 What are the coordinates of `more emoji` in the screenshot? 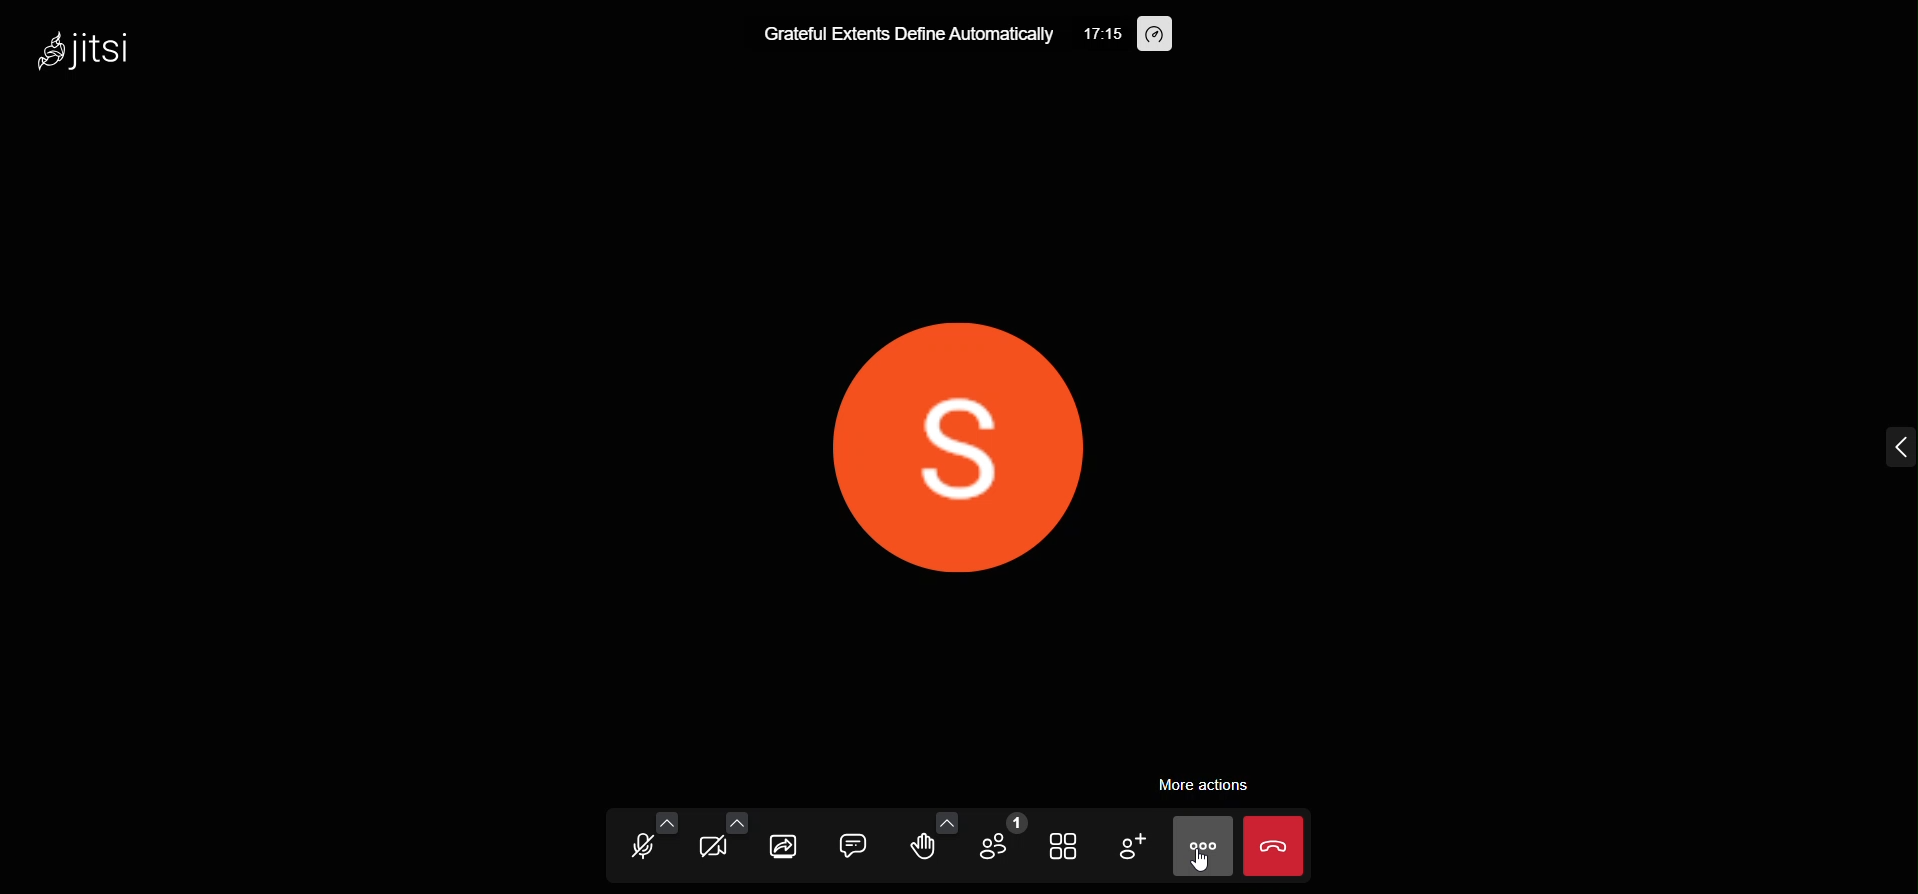 It's located at (945, 820).